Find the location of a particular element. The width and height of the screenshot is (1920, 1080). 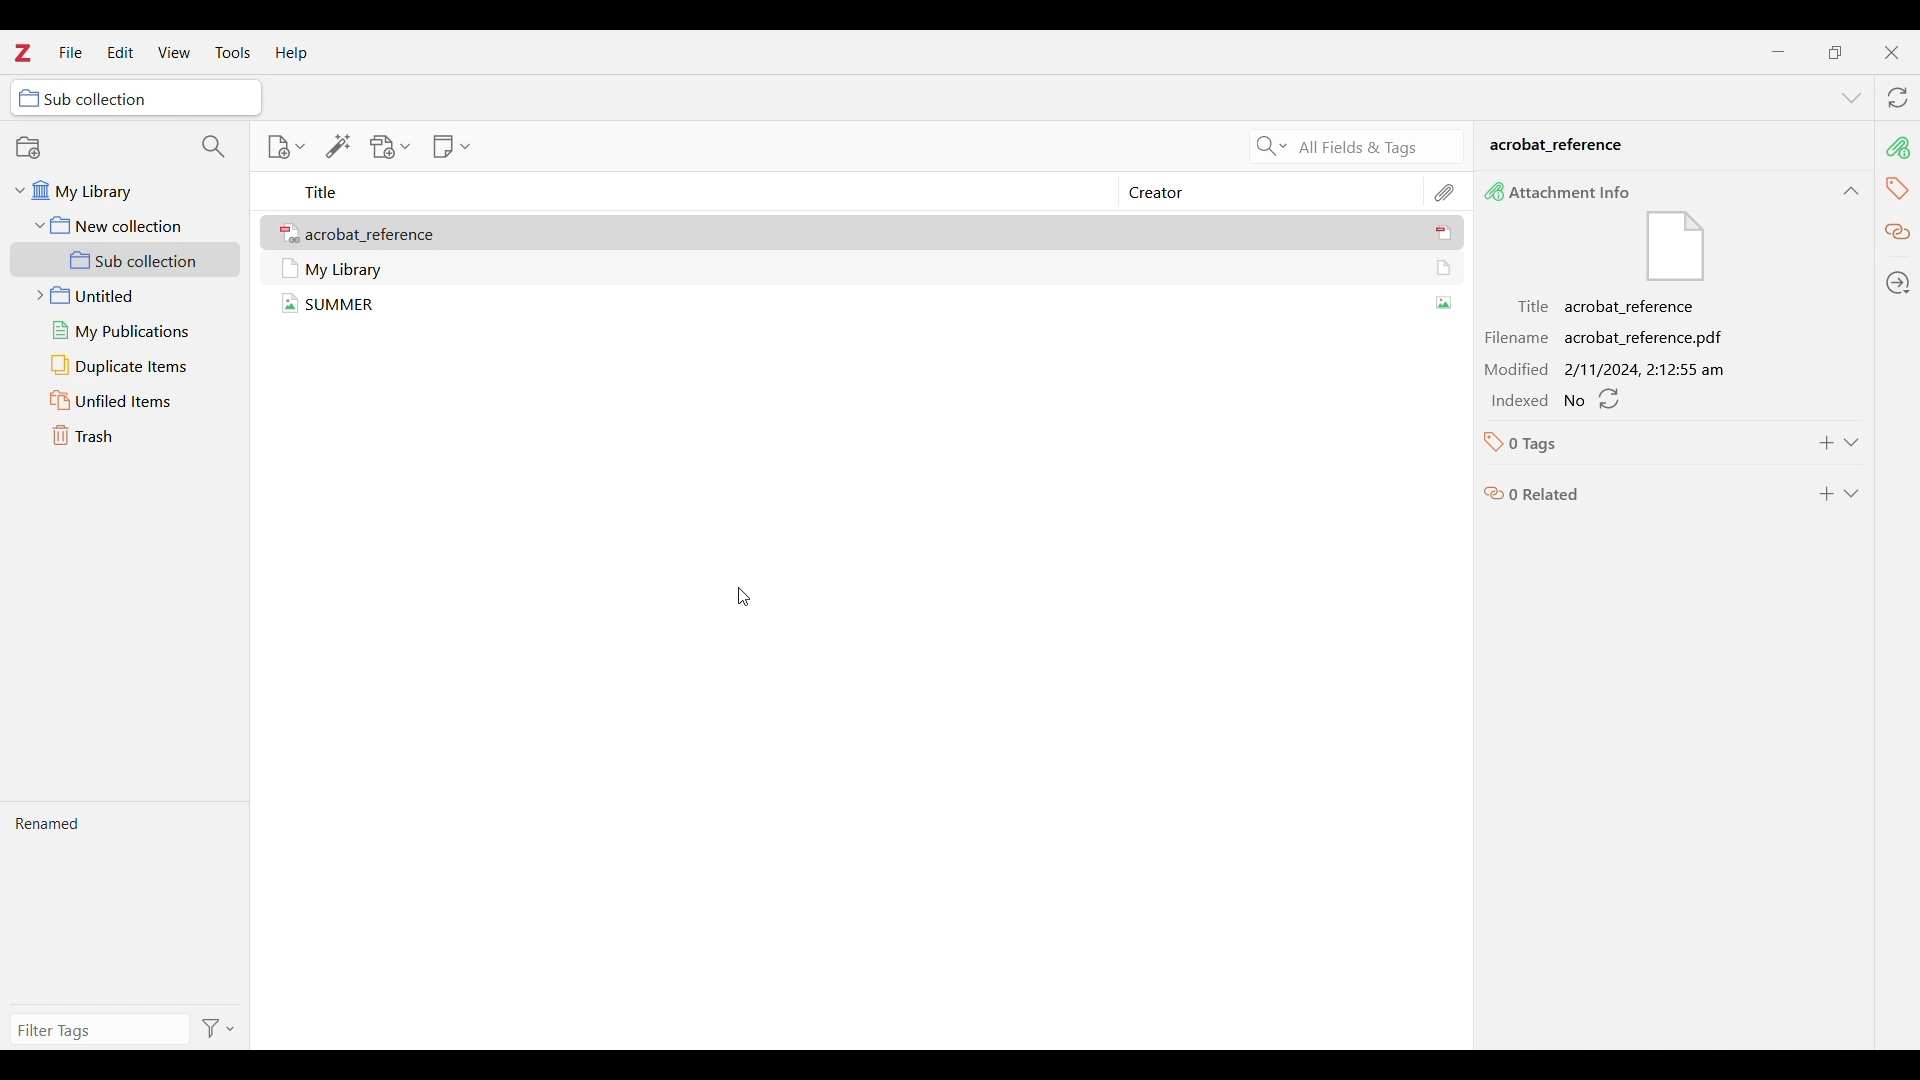

Attachment Info is located at coordinates (1566, 192).